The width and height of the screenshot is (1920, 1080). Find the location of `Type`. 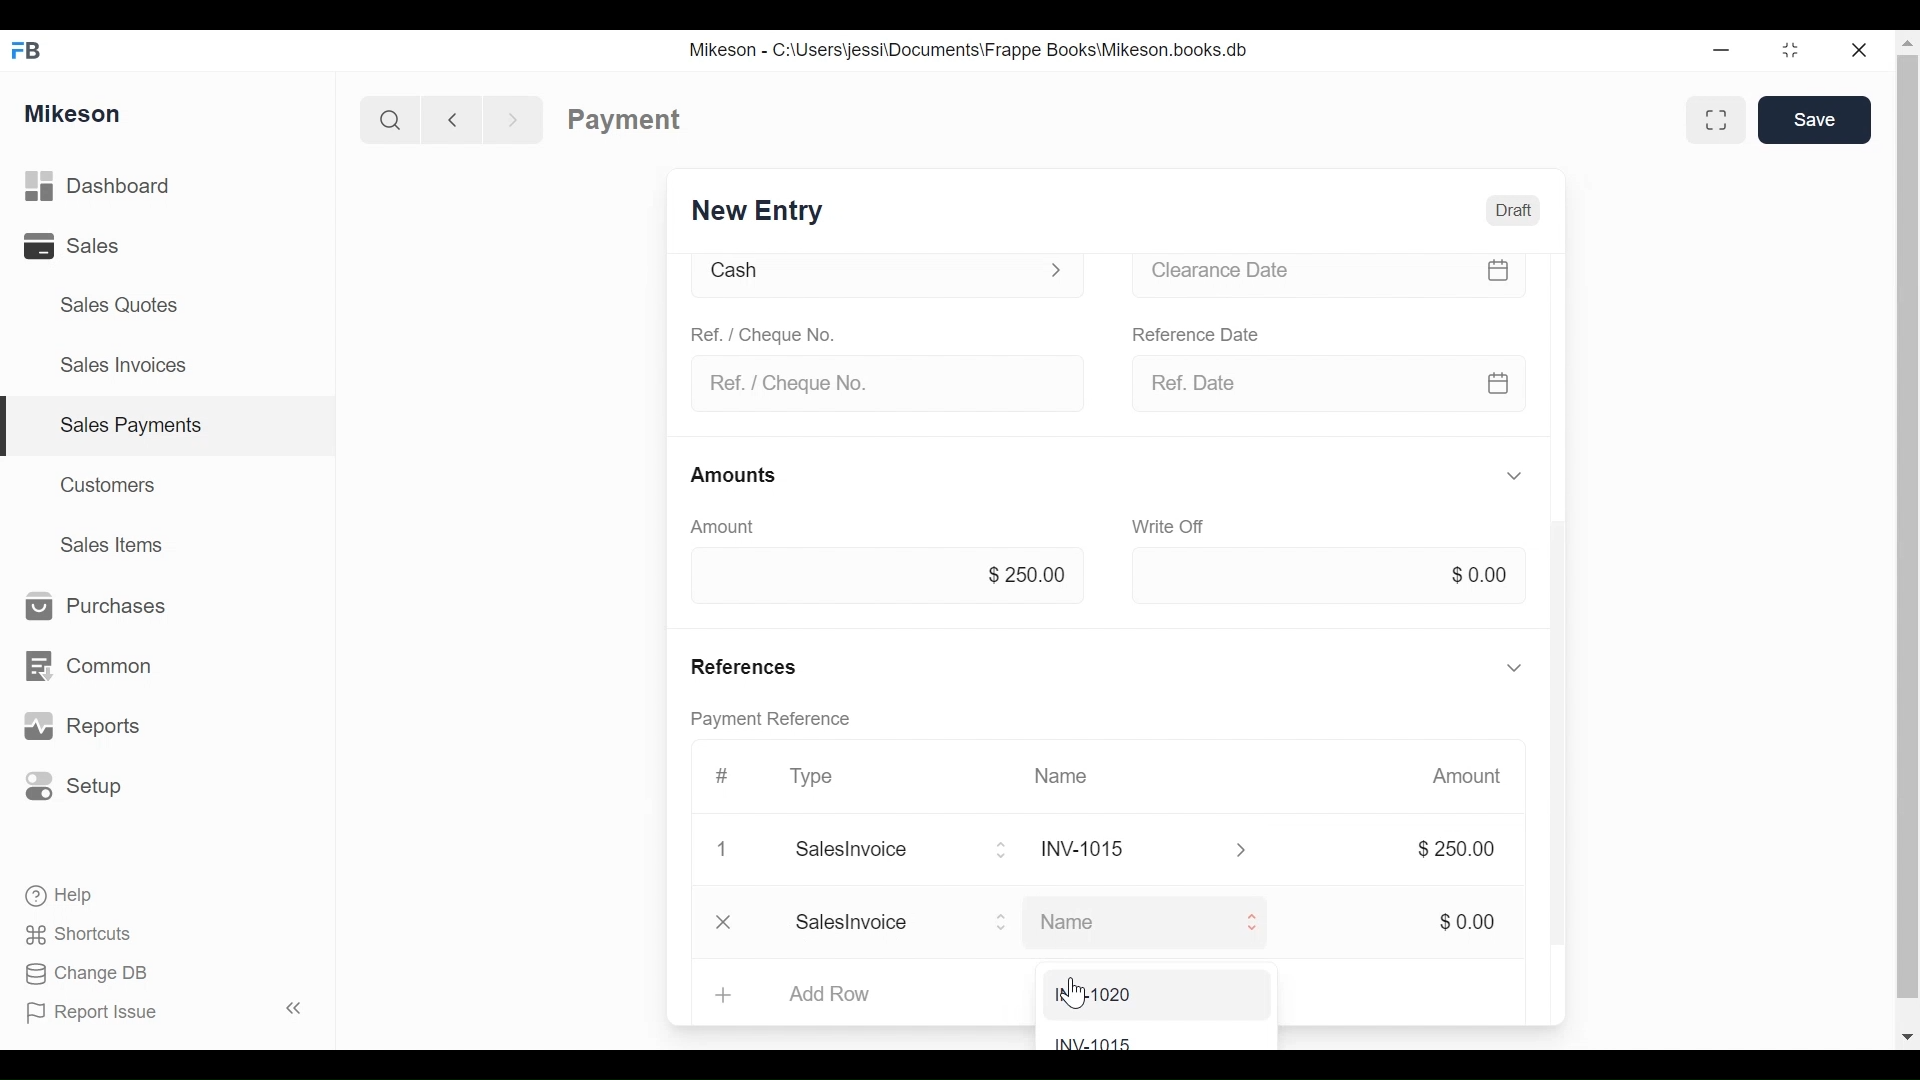

Type is located at coordinates (825, 776).